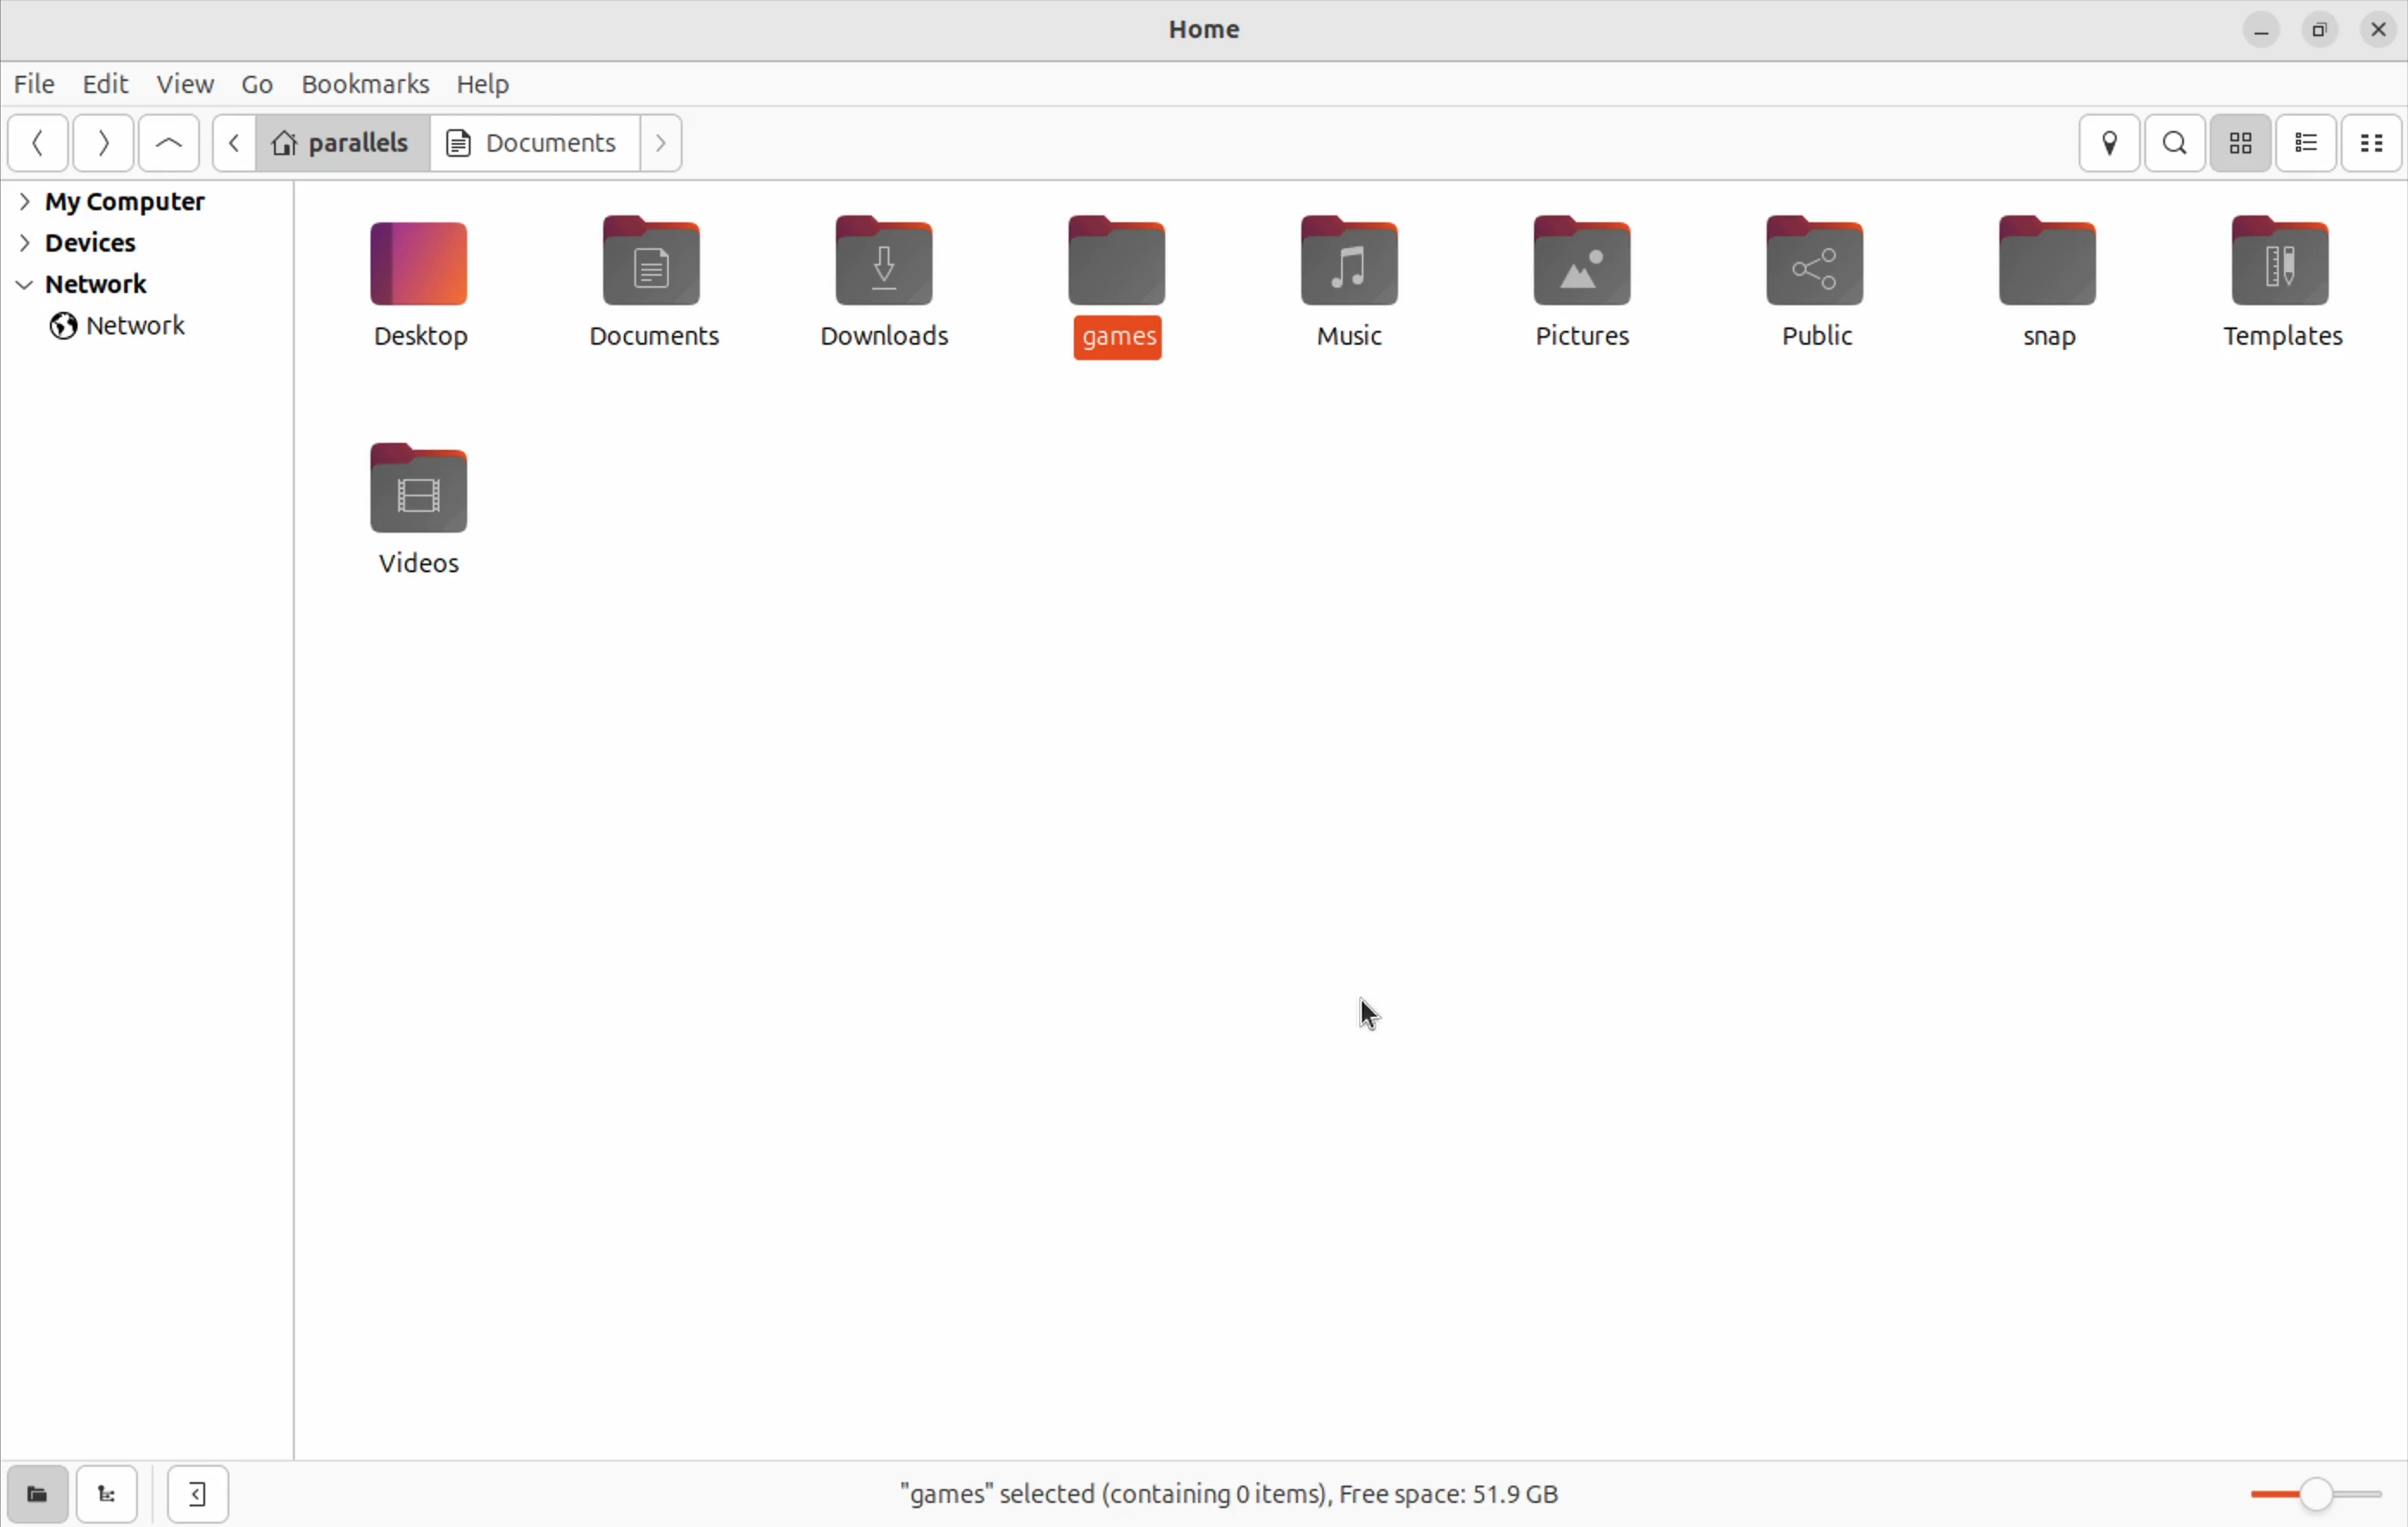  Describe the element at coordinates (232, 141) in the screenshot. I see `backward` at that location.